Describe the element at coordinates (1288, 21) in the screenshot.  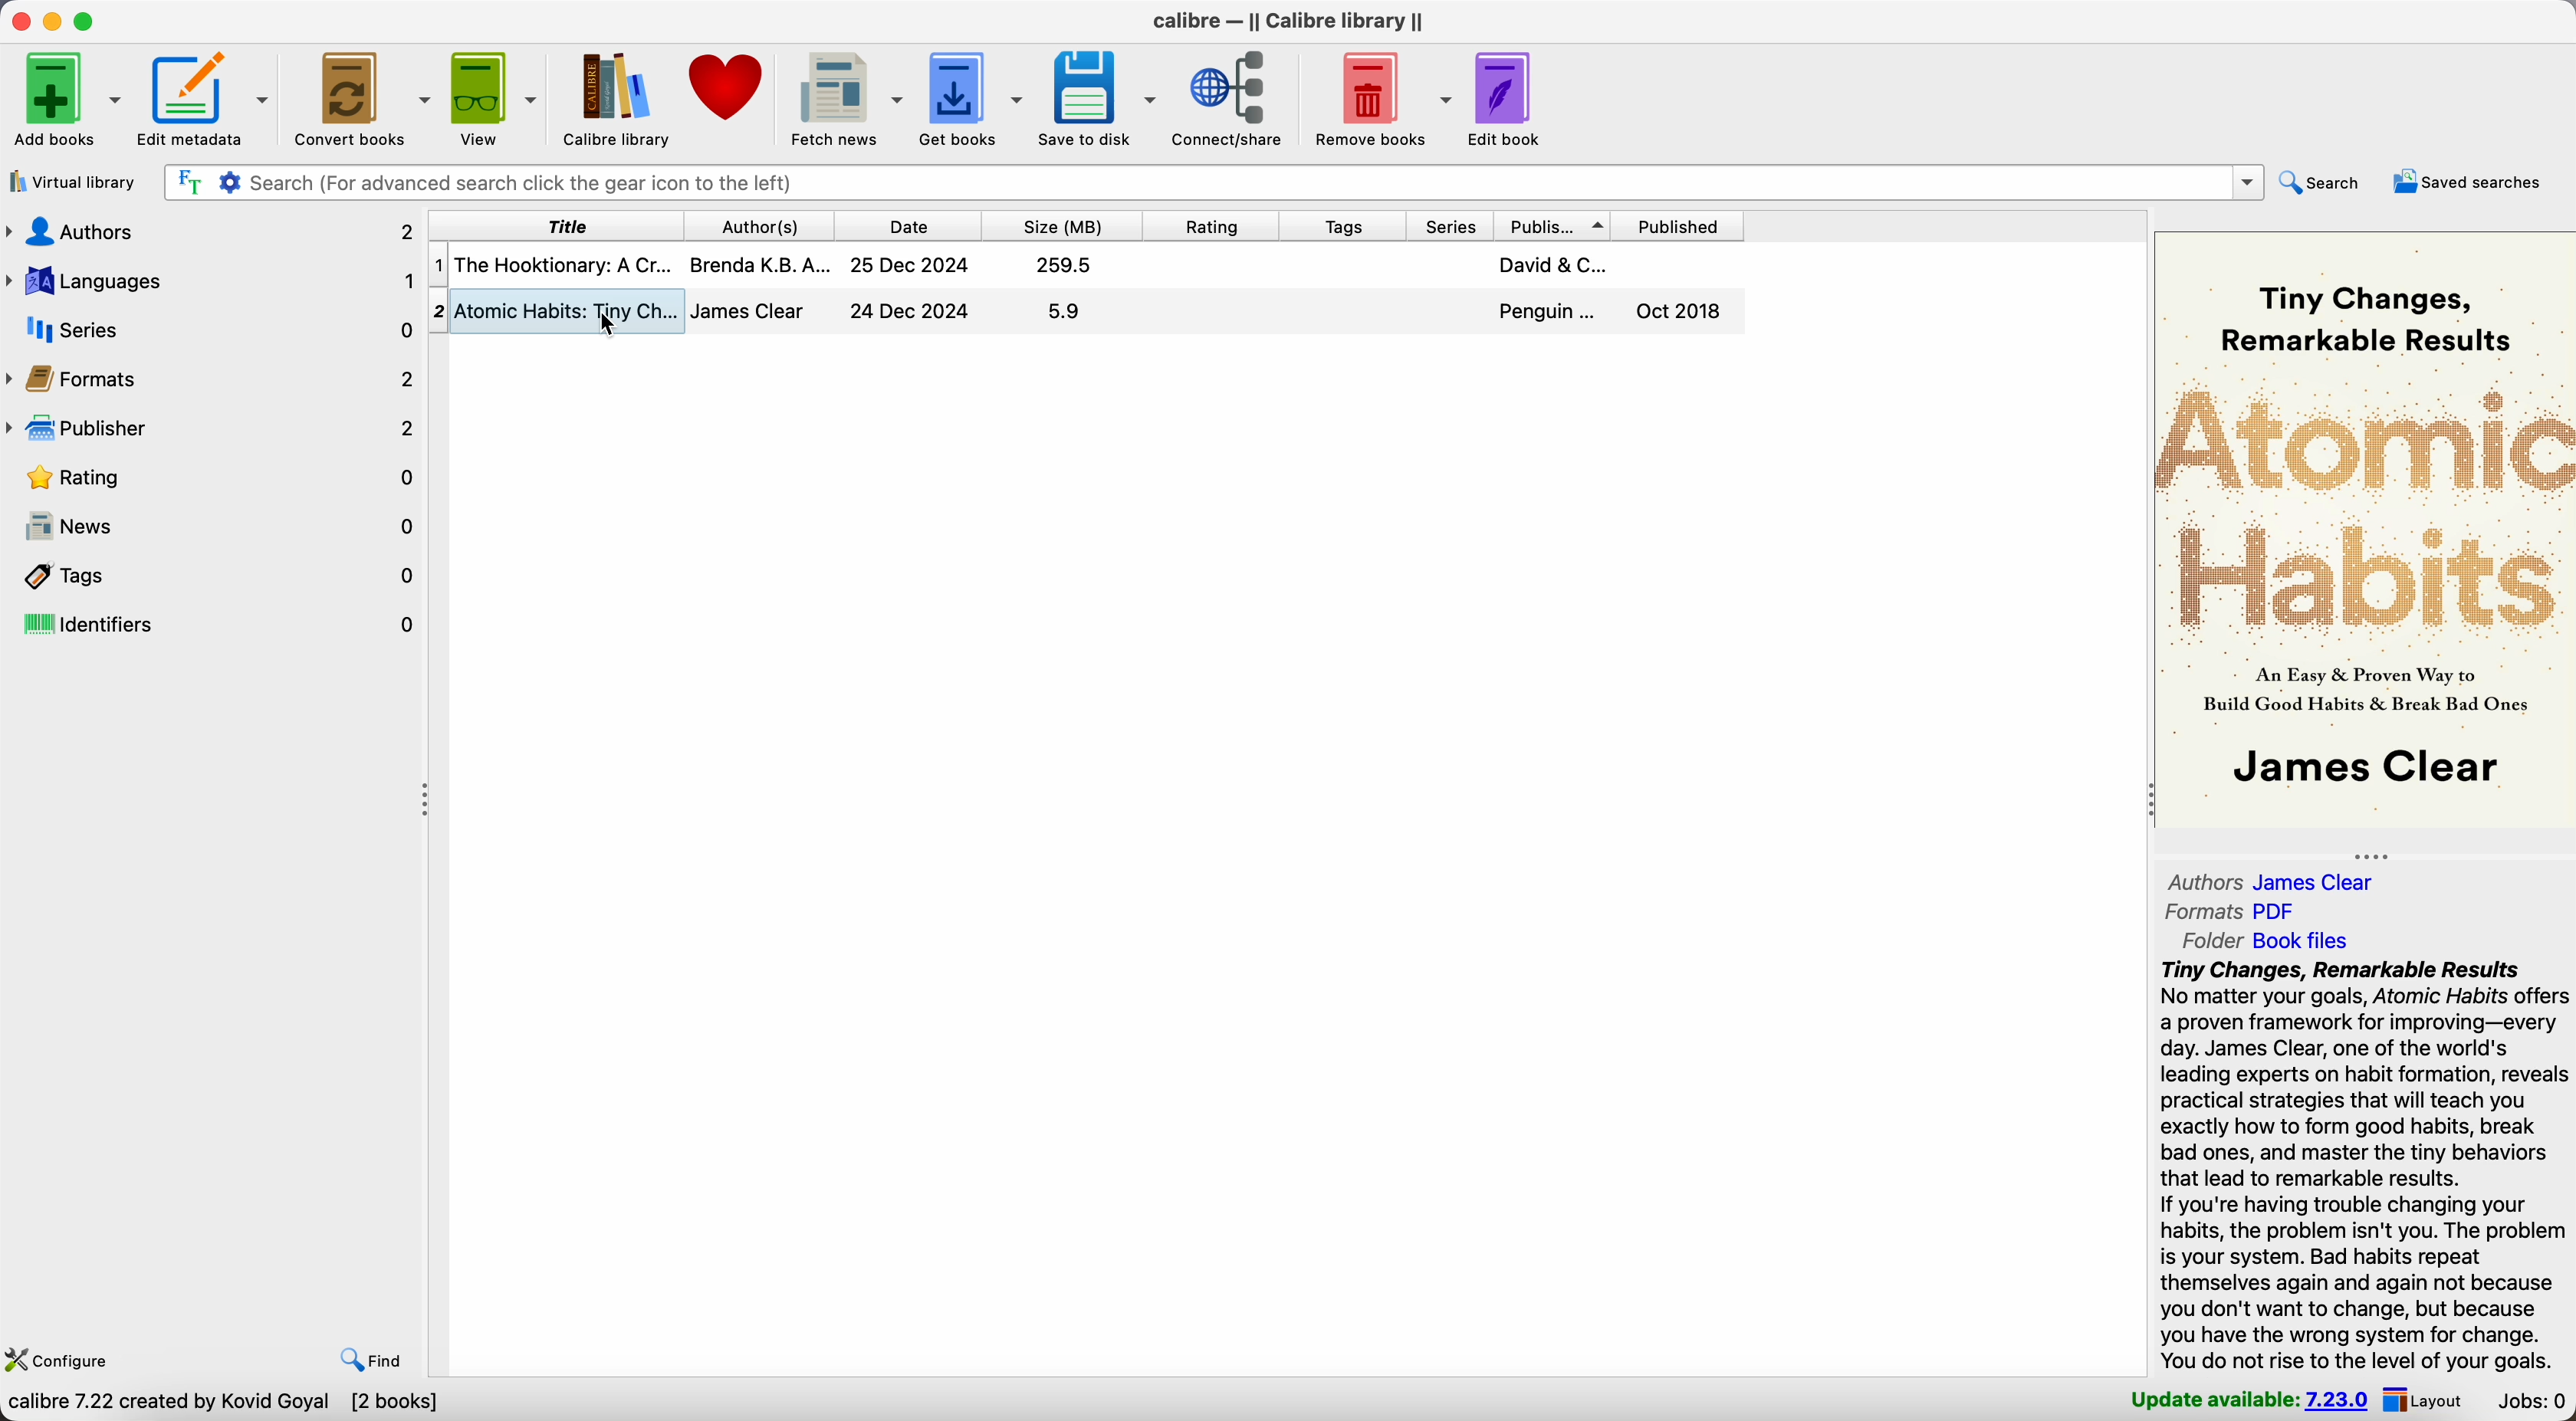
I see `Calibre - || Calibre library ||` at that location.